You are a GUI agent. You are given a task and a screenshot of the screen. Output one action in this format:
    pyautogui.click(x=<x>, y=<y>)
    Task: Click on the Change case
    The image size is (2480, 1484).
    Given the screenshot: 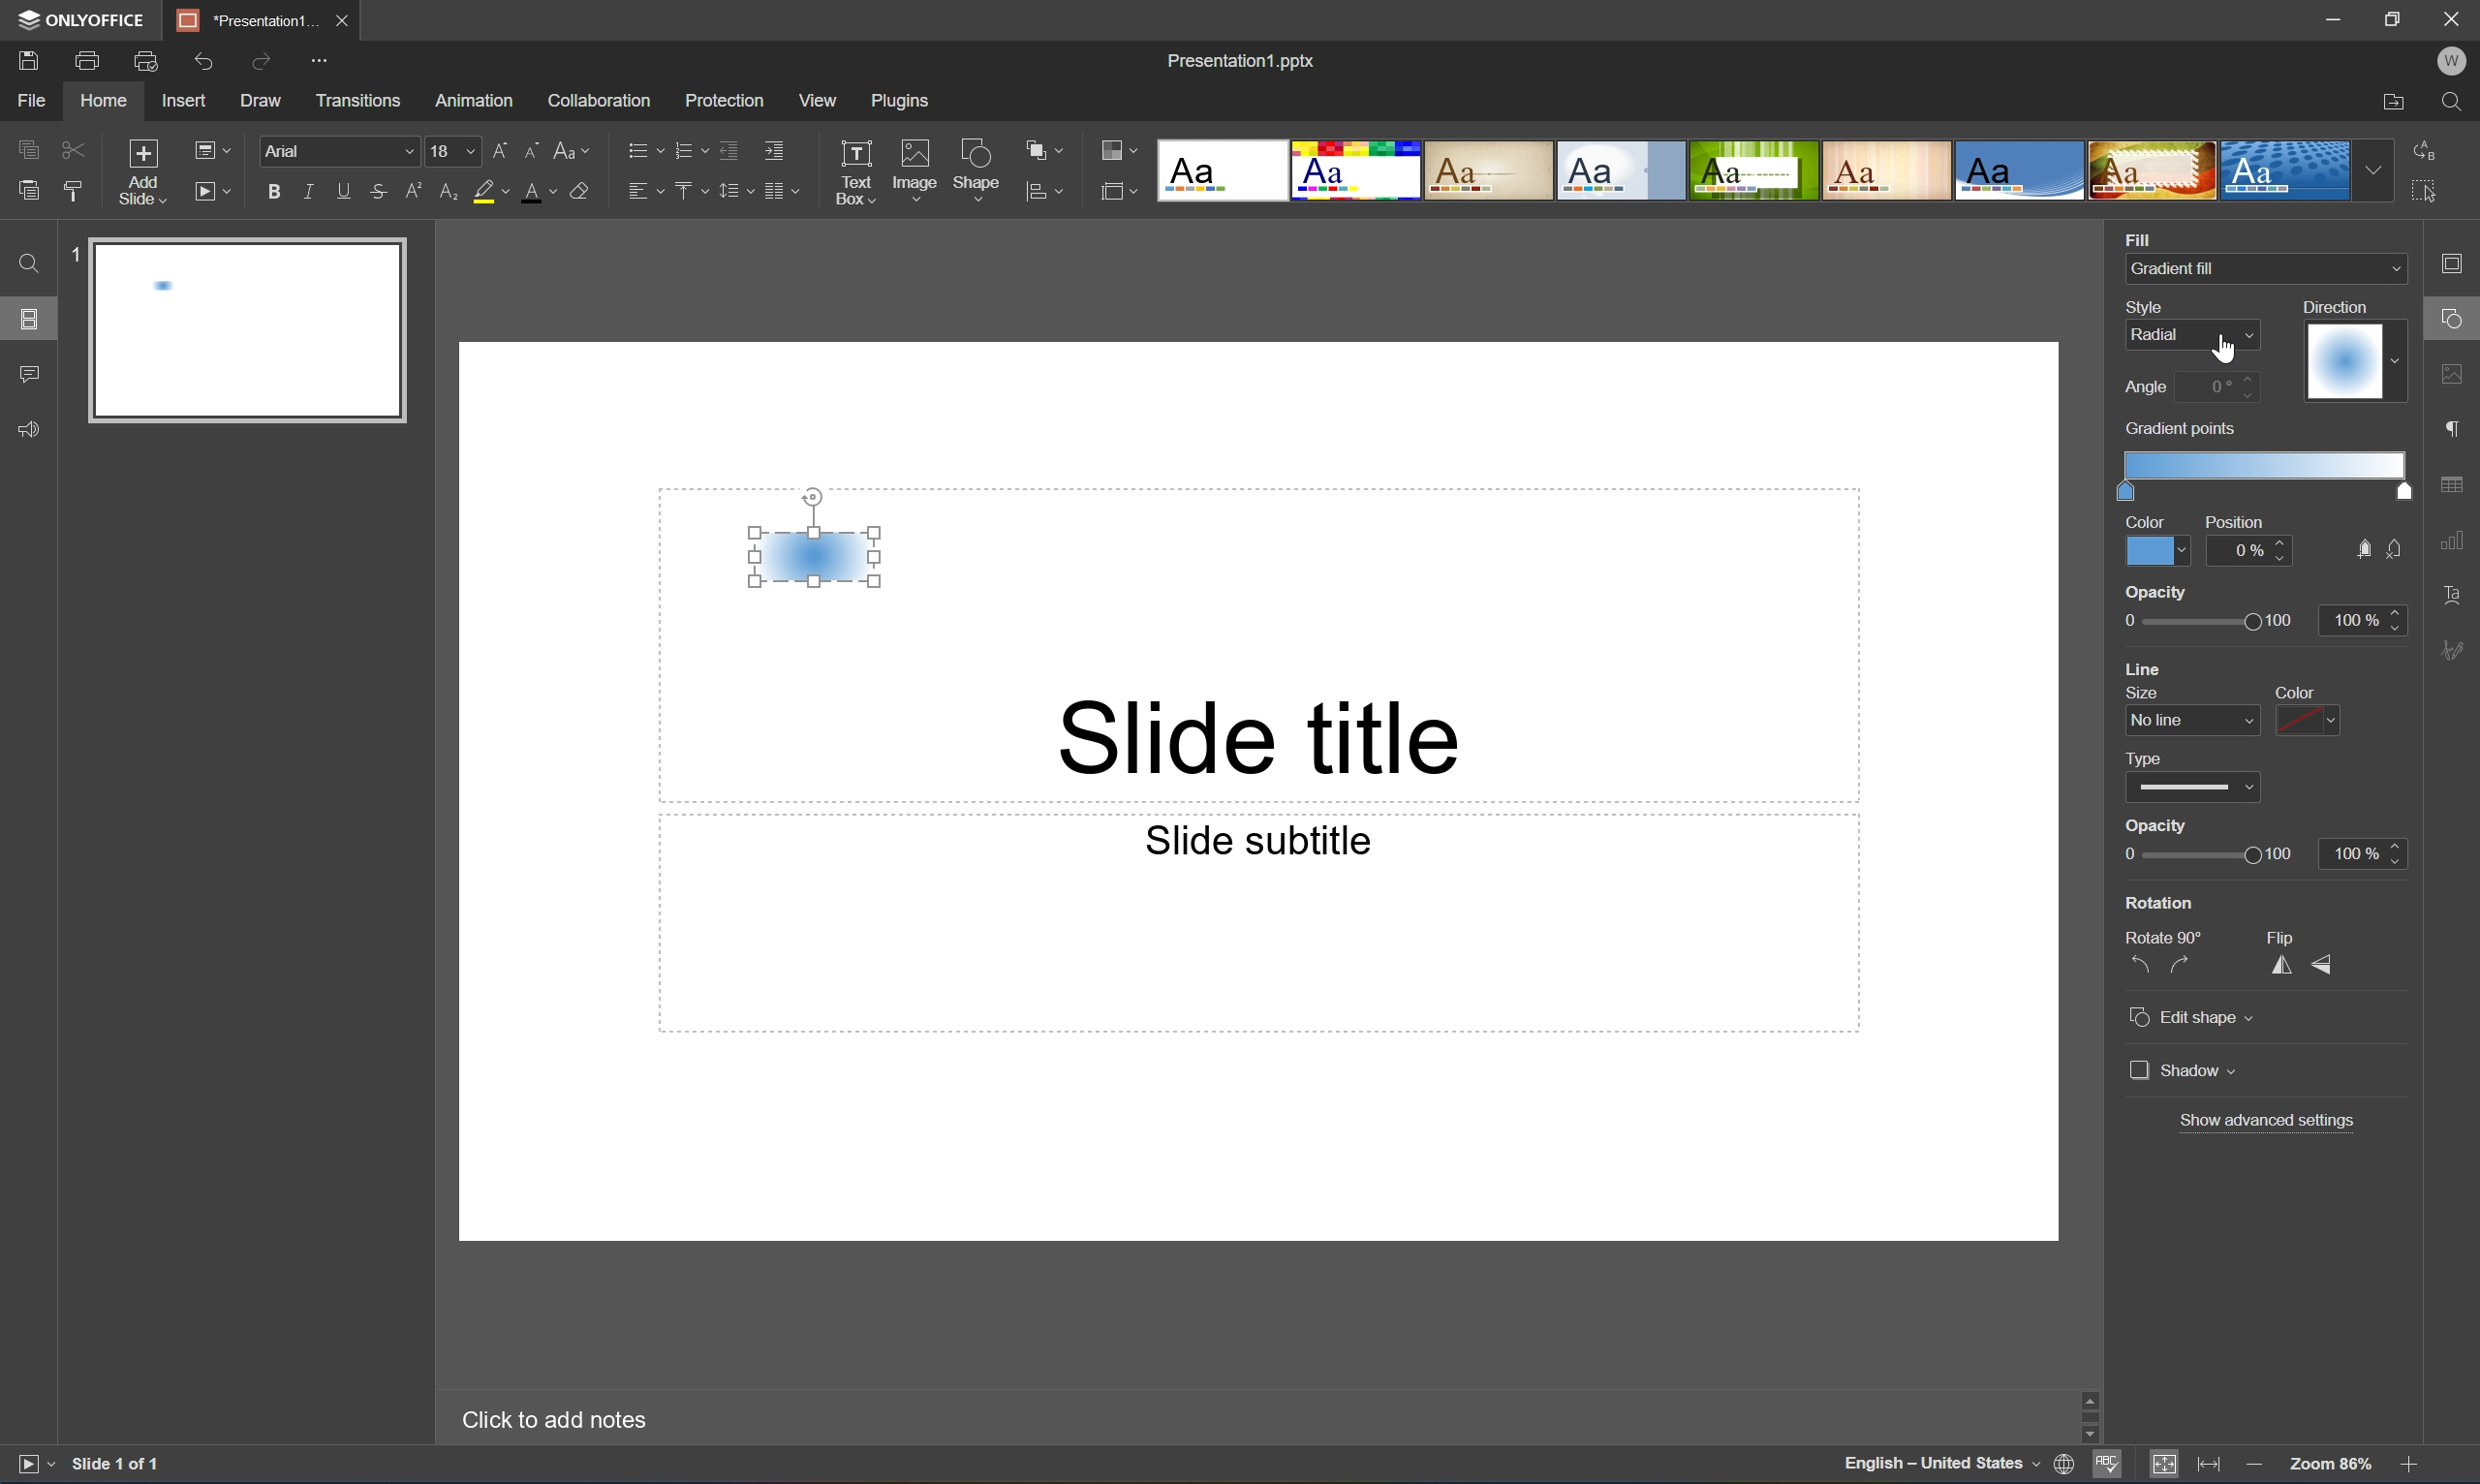 What is the action you would take?
    pyautogui.click(x=572, y=145)
    